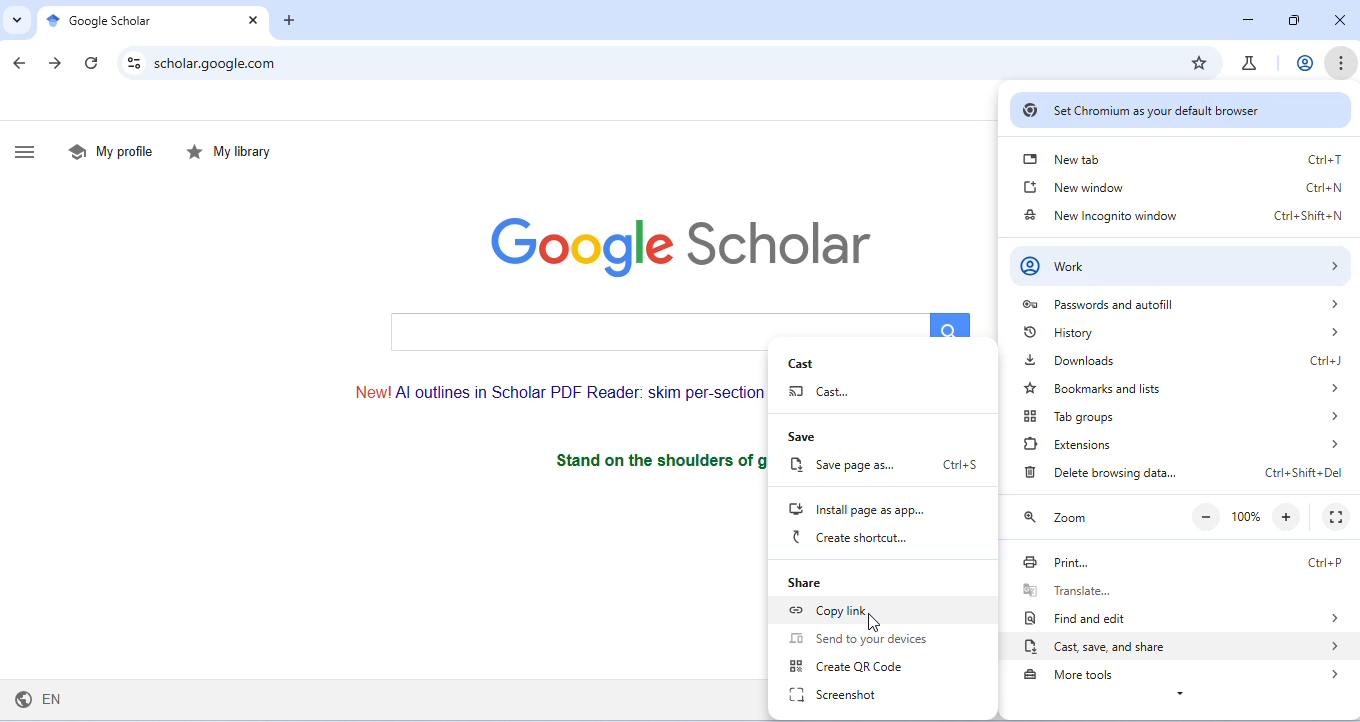 The image size is (1360, 722). I want to click on save page as, so click(886, 467).